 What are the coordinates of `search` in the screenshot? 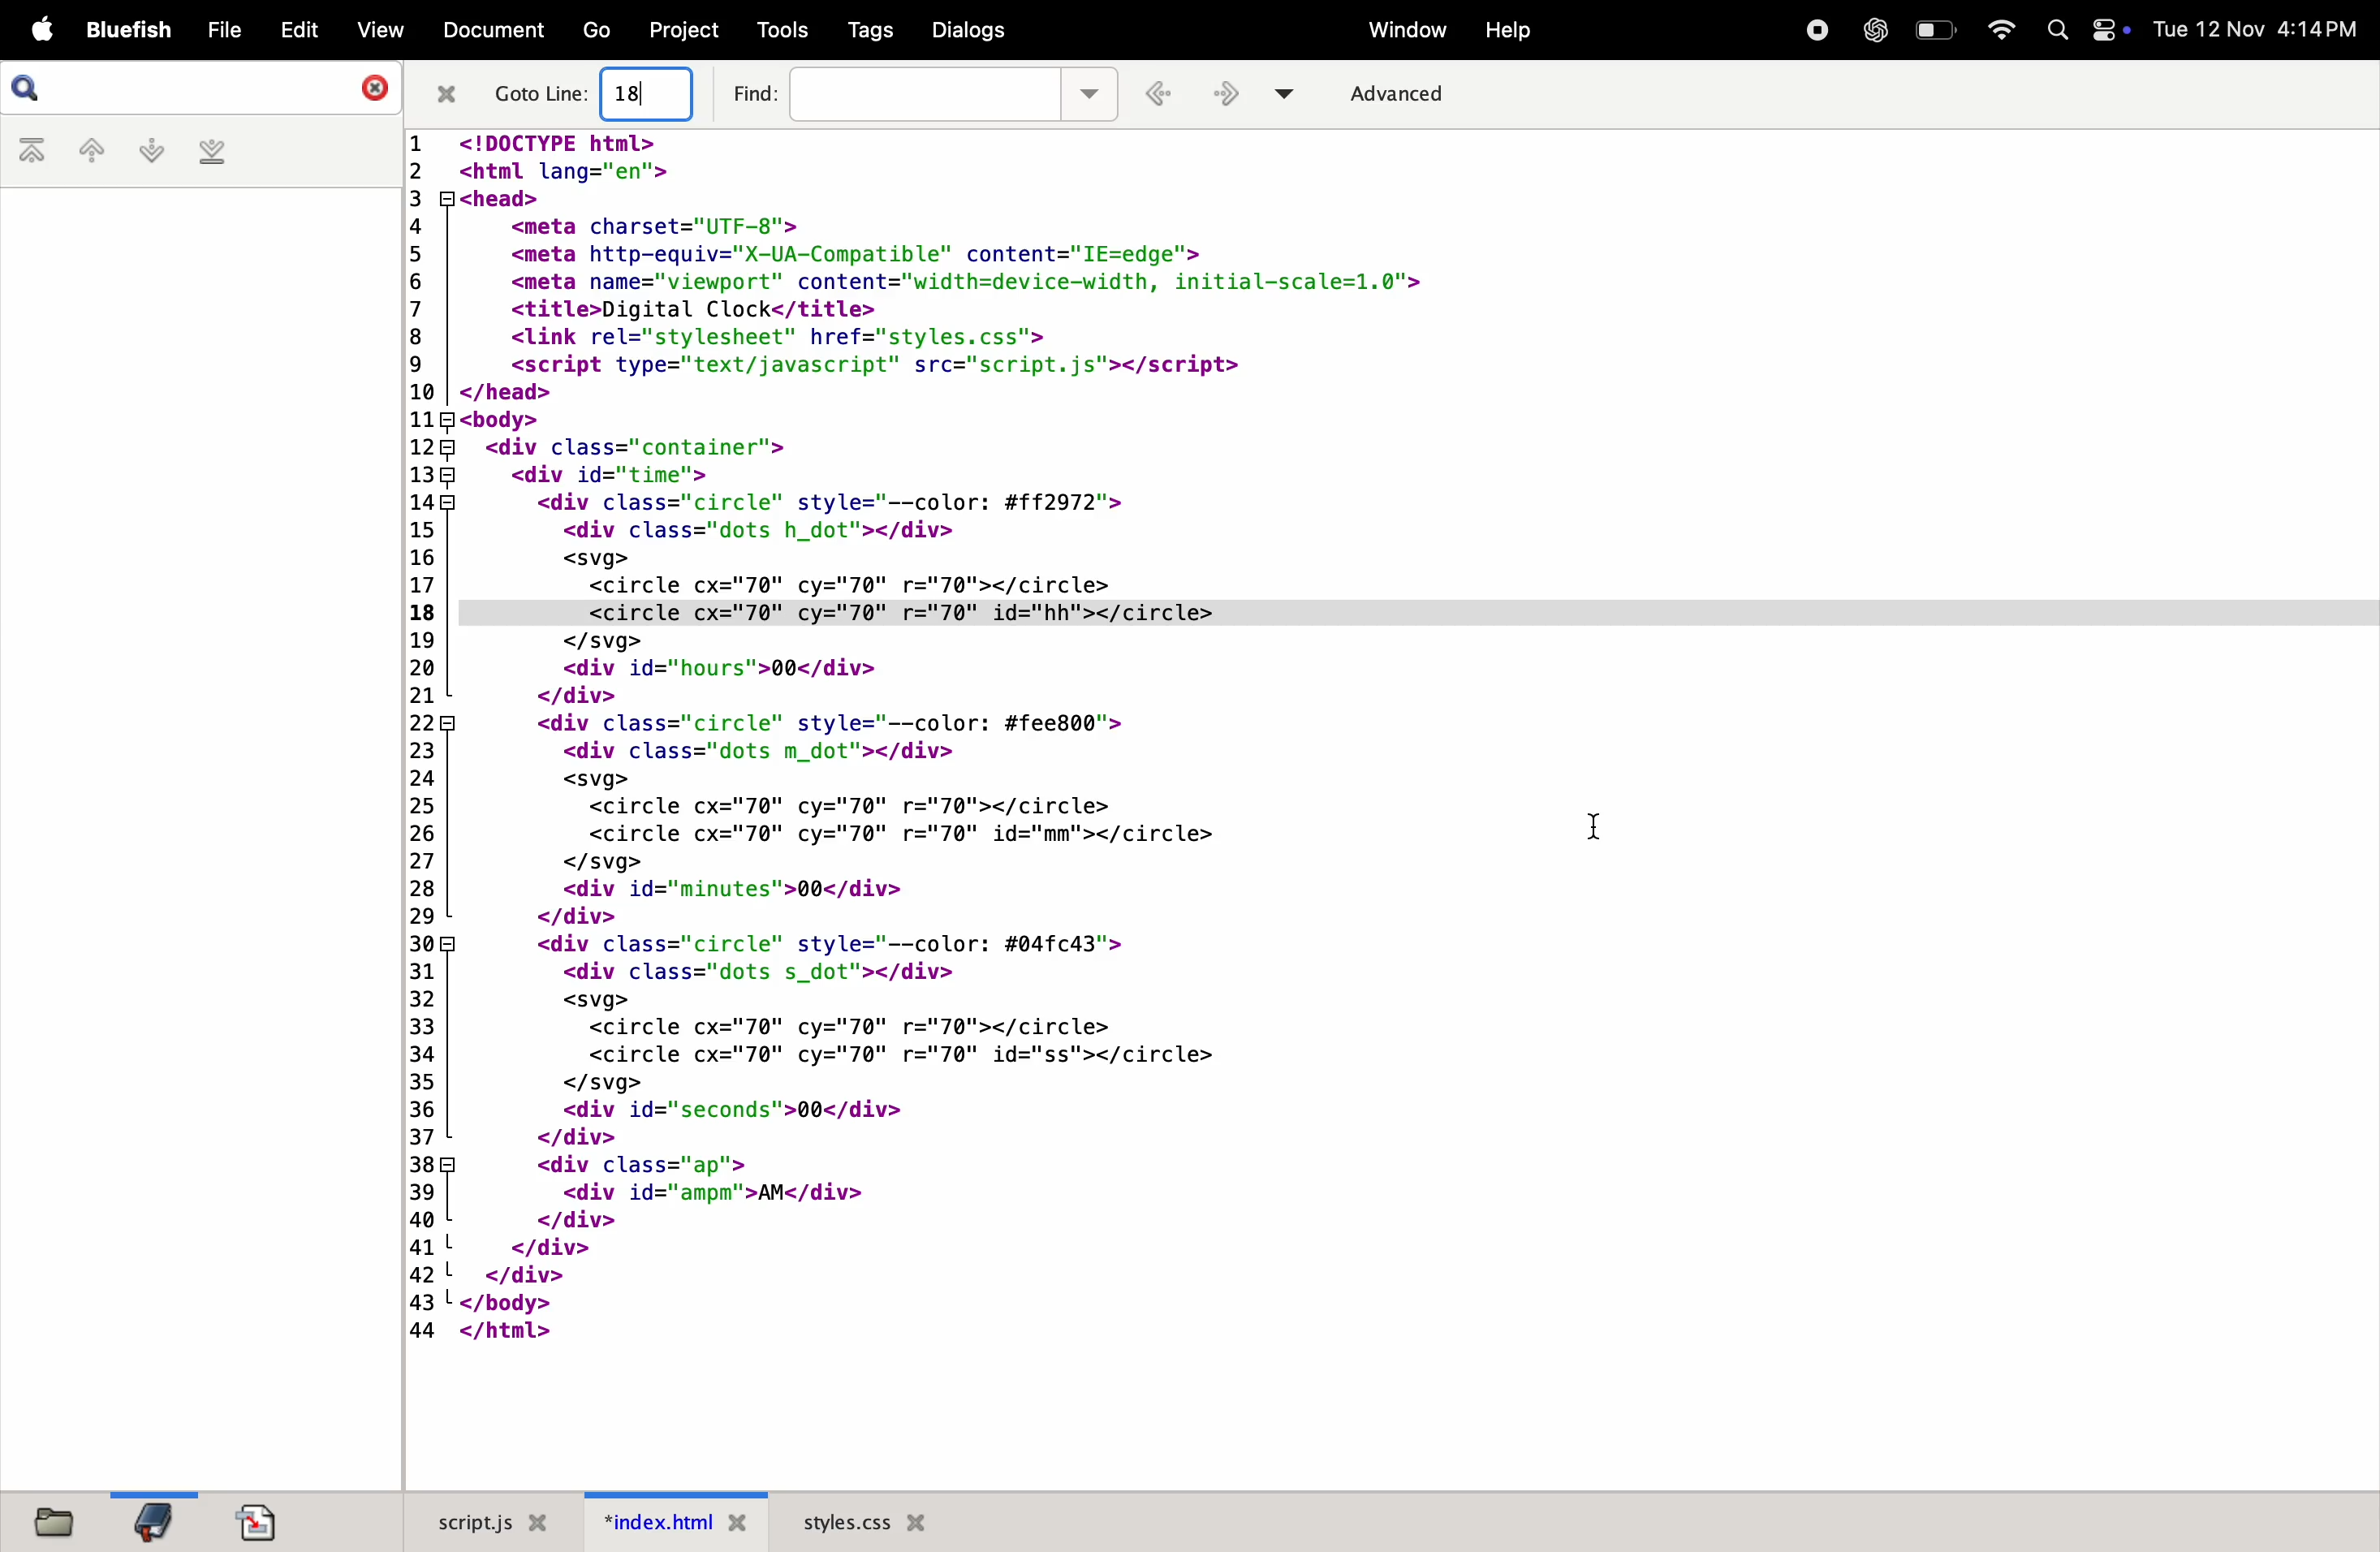 It's located at (30, 88).